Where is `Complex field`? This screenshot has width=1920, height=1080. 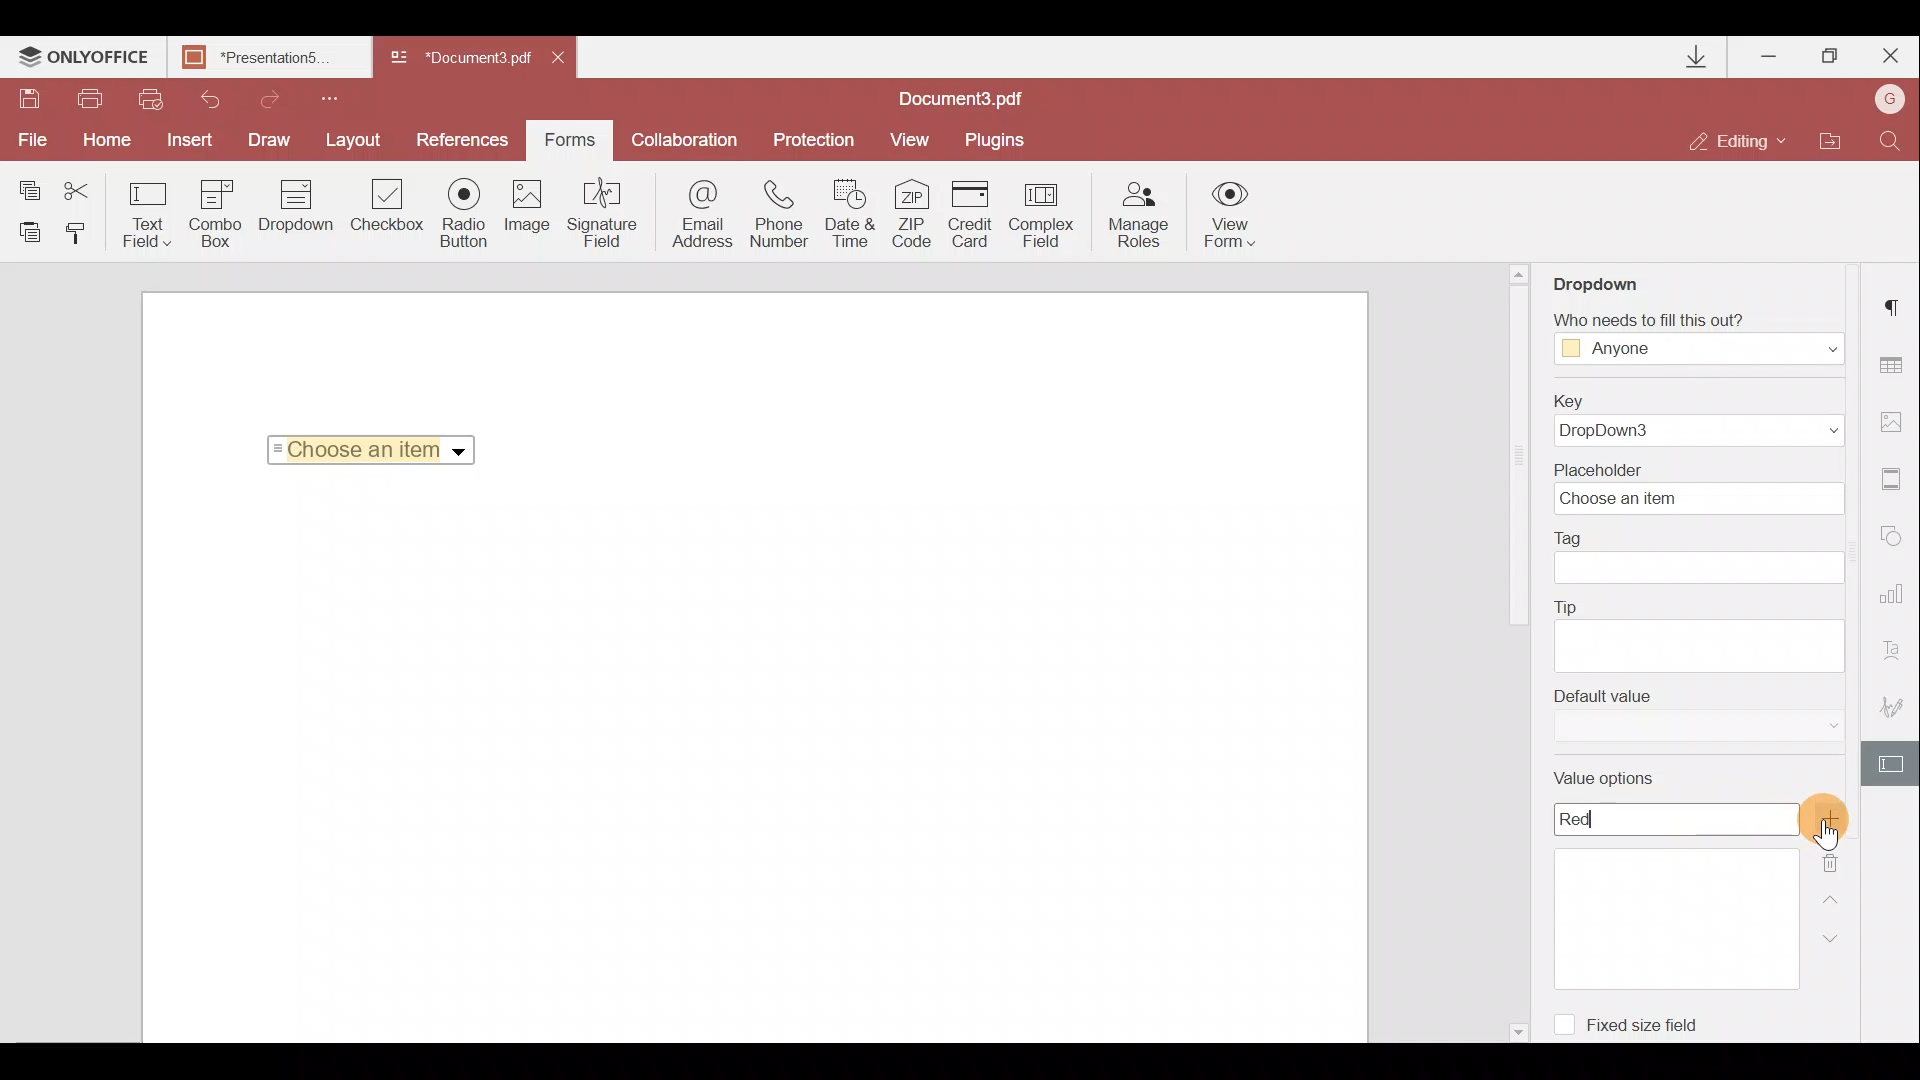 Complex field is located at coordinates (1043, 213).